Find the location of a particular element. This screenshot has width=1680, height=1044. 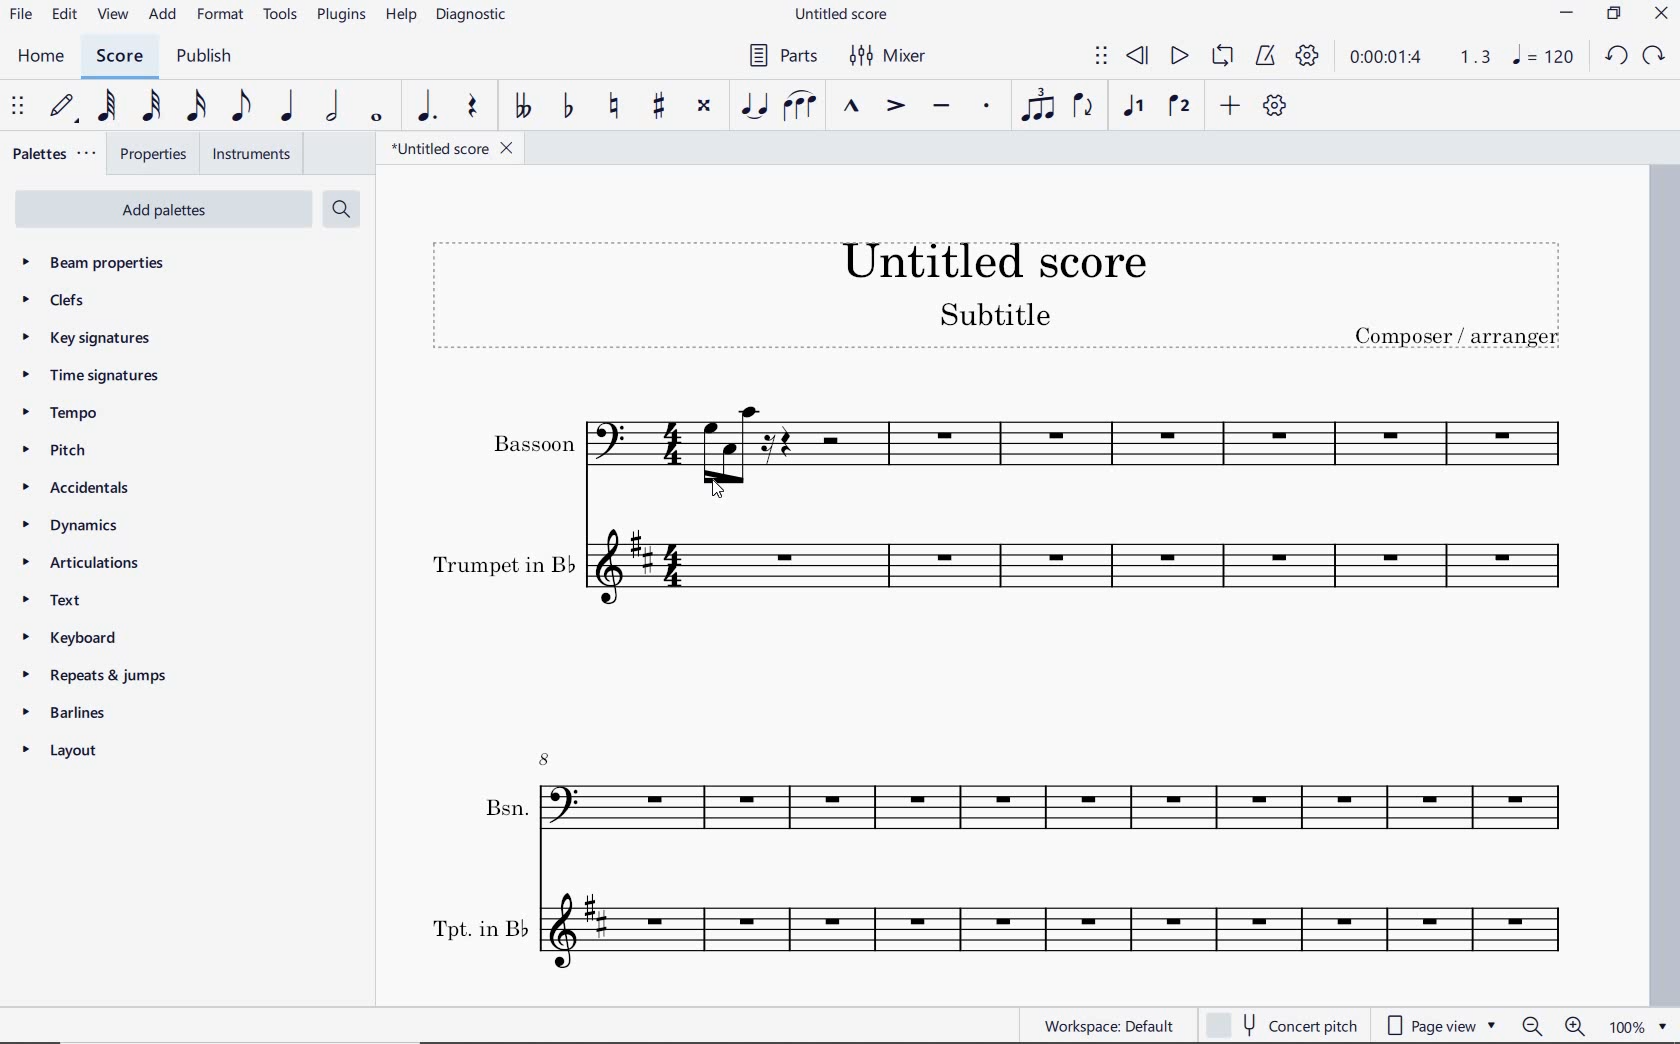

augmentation dot is located at coordinates (427, 105).